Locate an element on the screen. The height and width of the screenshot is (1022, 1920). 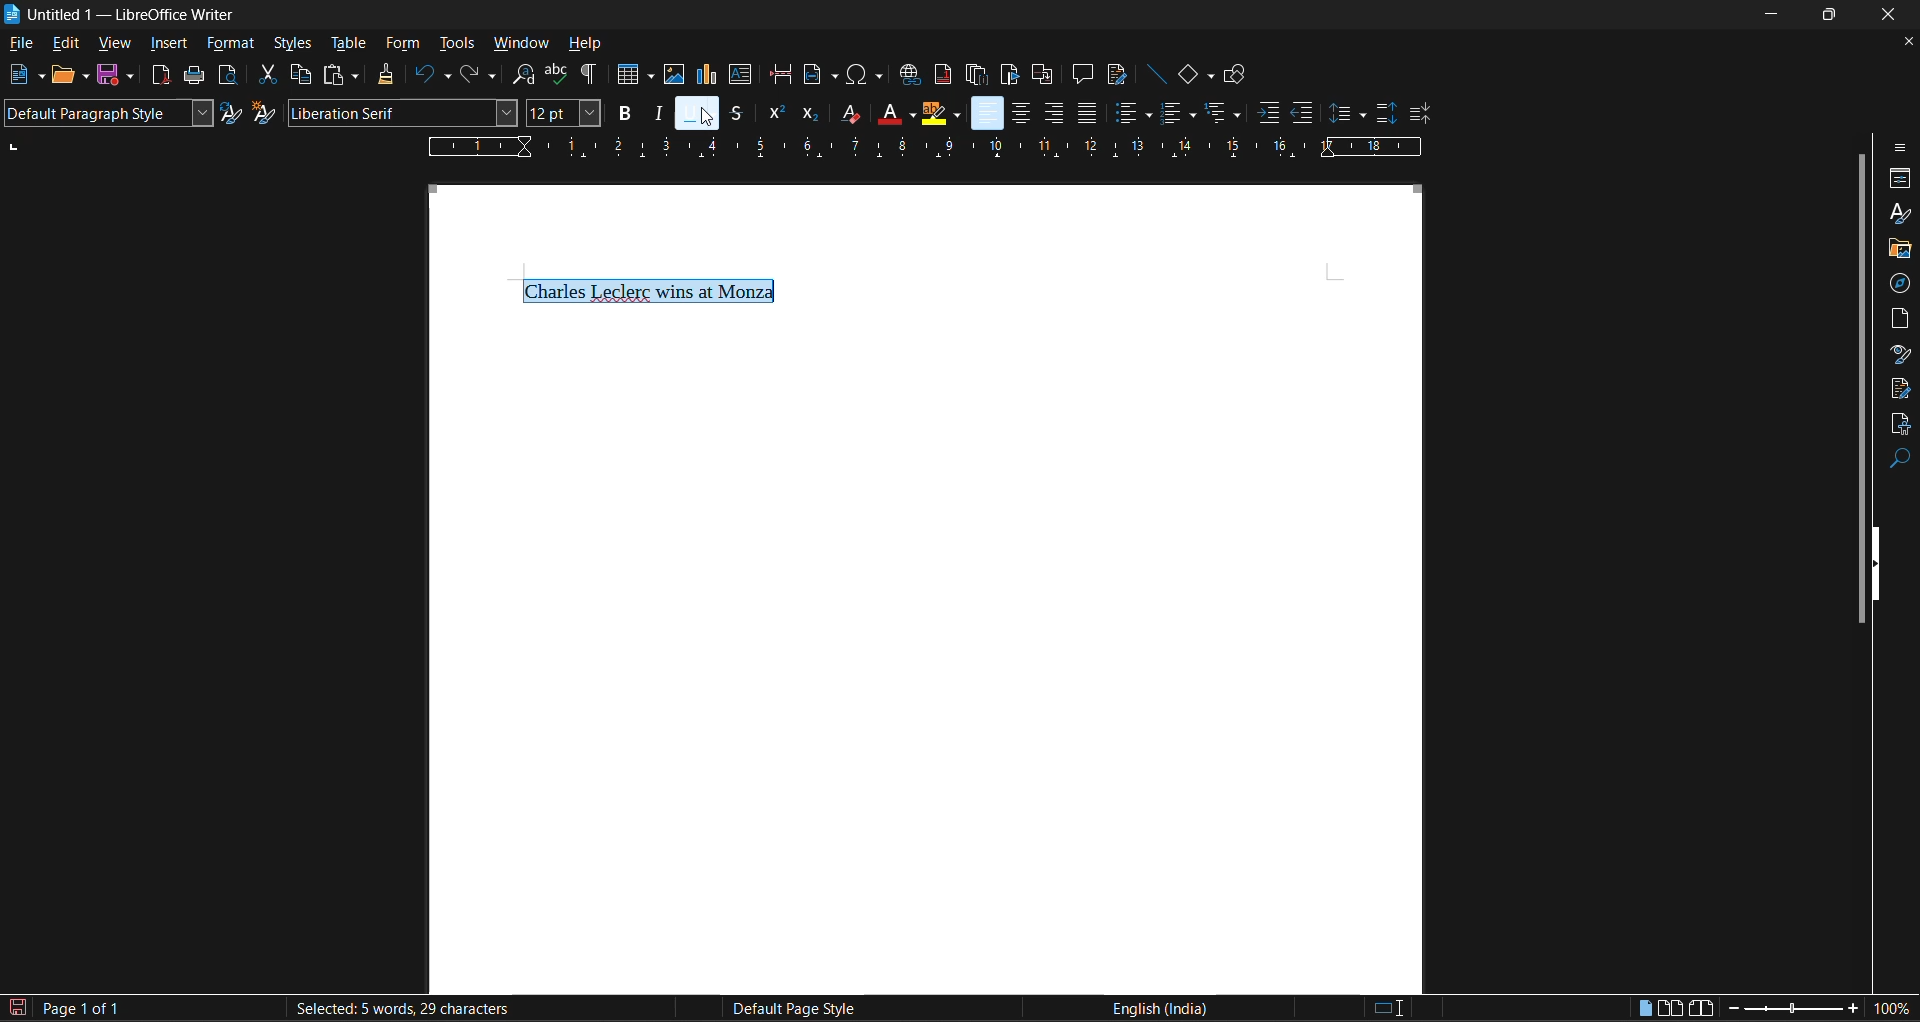
toggle ordered list is located at coordinates (1176, 114).